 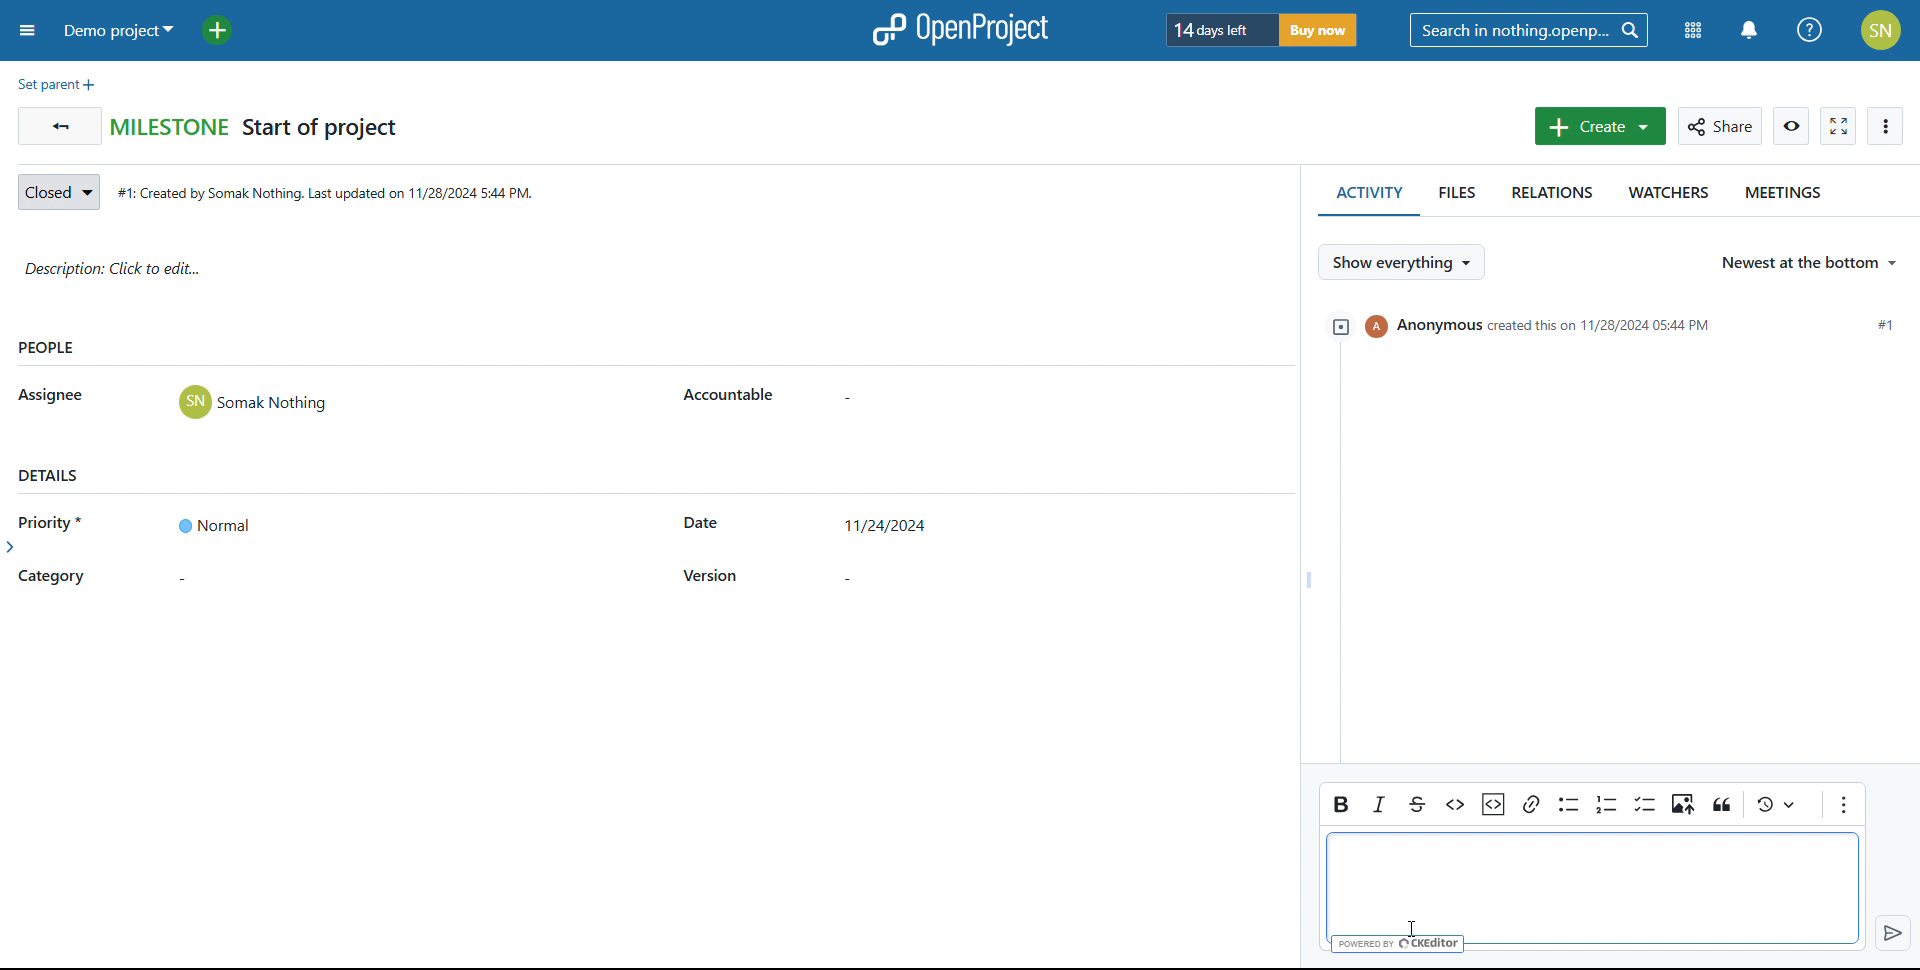 What do you see at coordinates (28, 30) in the screenshot?
I see `open sidebar menu` at bounding box center [28, 30].